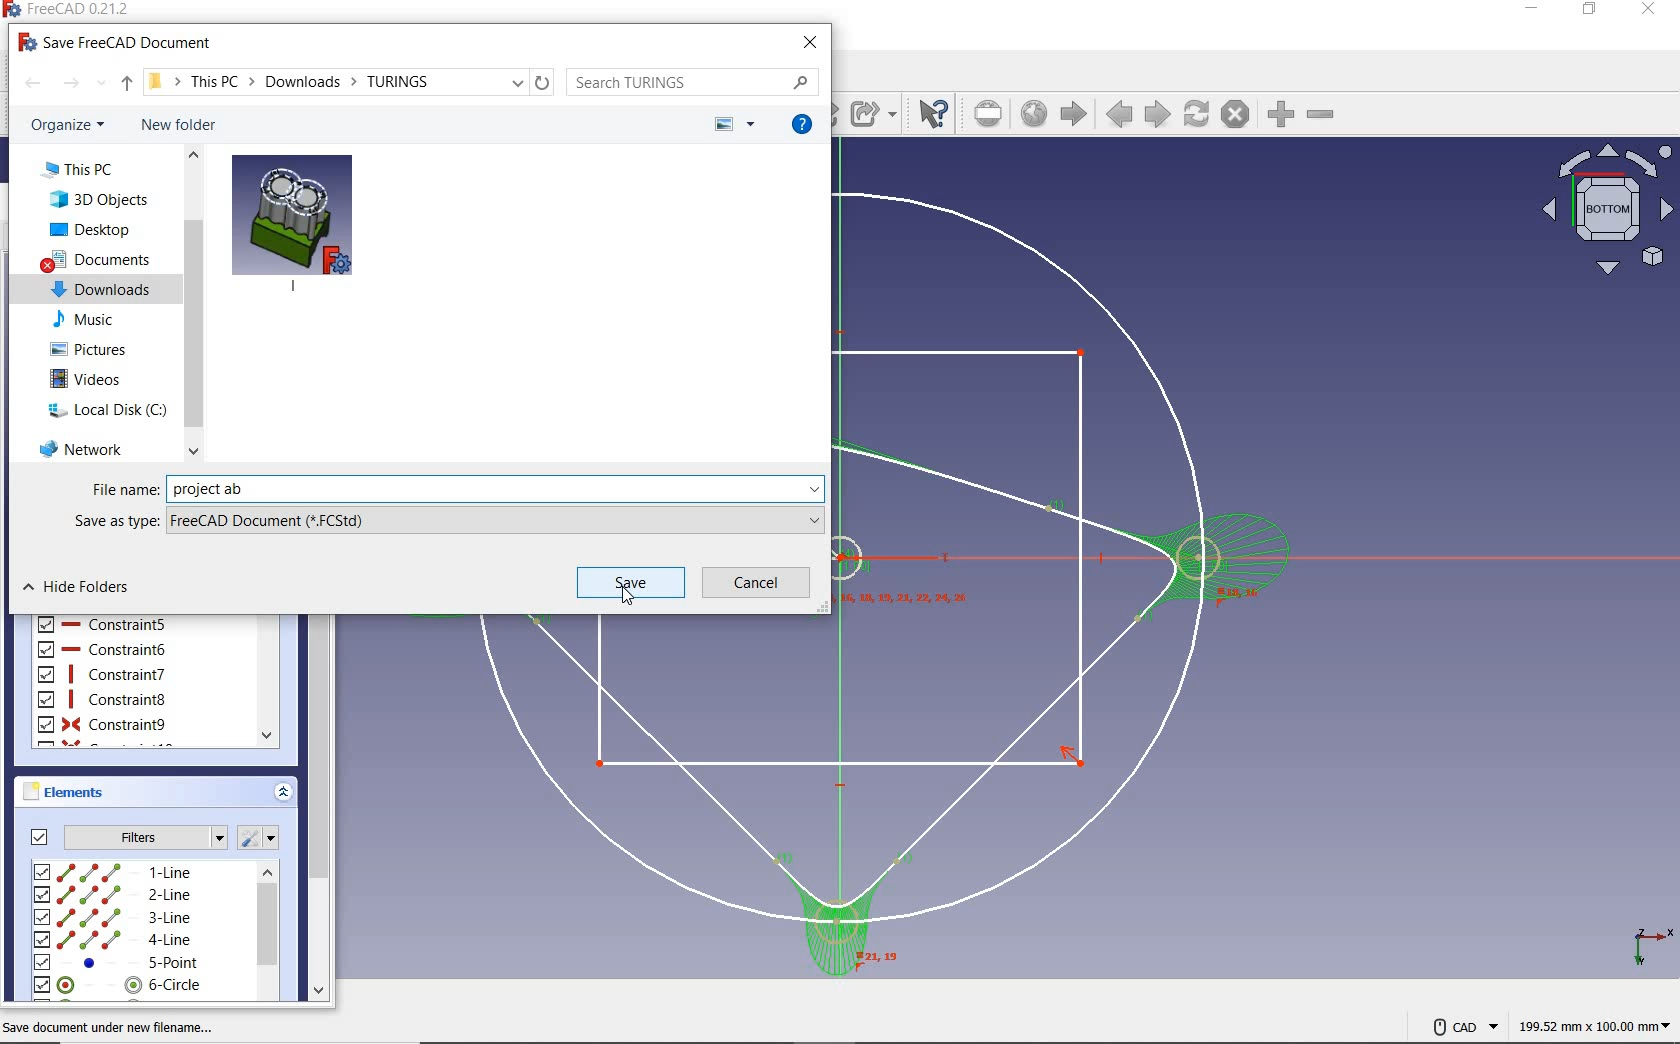 The height and width of the screenshot is (1044, 1680). Describe the element at coordinates (292, 221) in the screenshot. I see `dowloaded image` at that location.